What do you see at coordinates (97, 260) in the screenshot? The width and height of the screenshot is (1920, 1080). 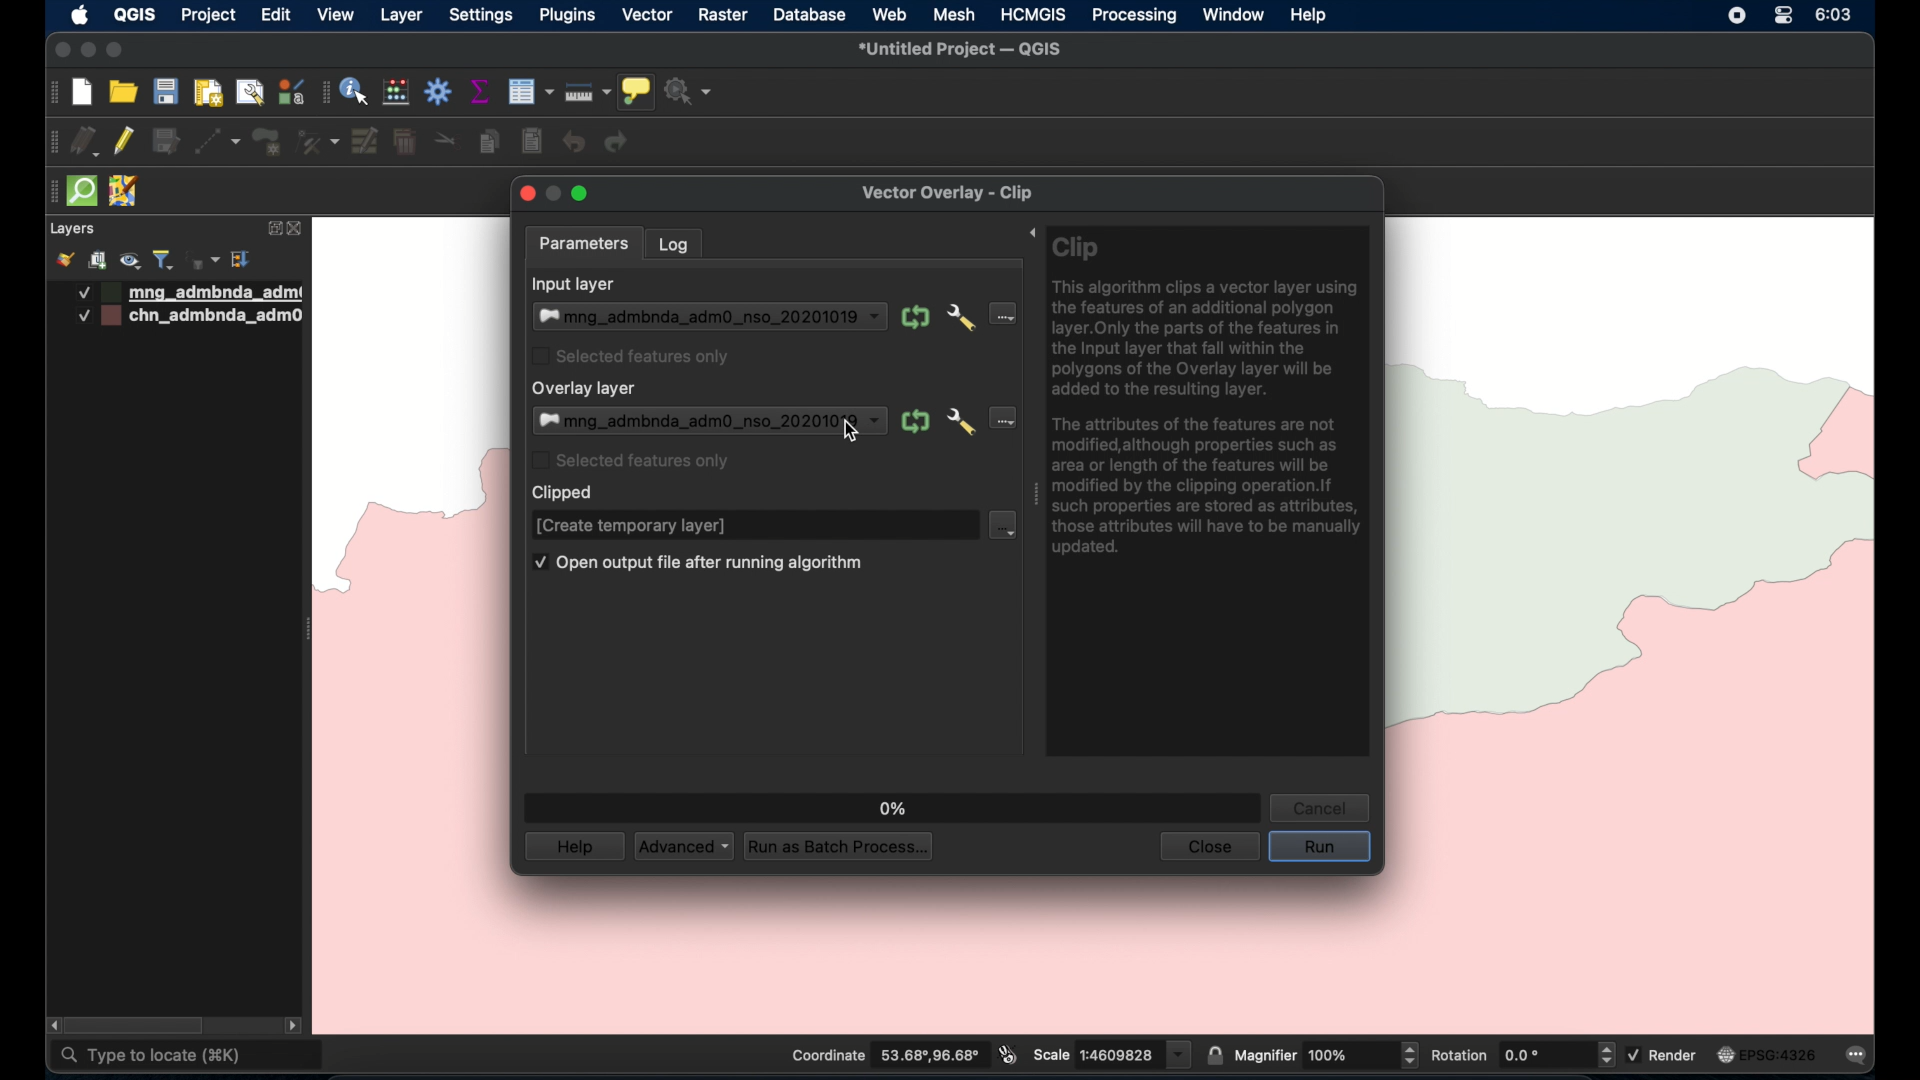 I see `add group` at bounding box center [97, 260].